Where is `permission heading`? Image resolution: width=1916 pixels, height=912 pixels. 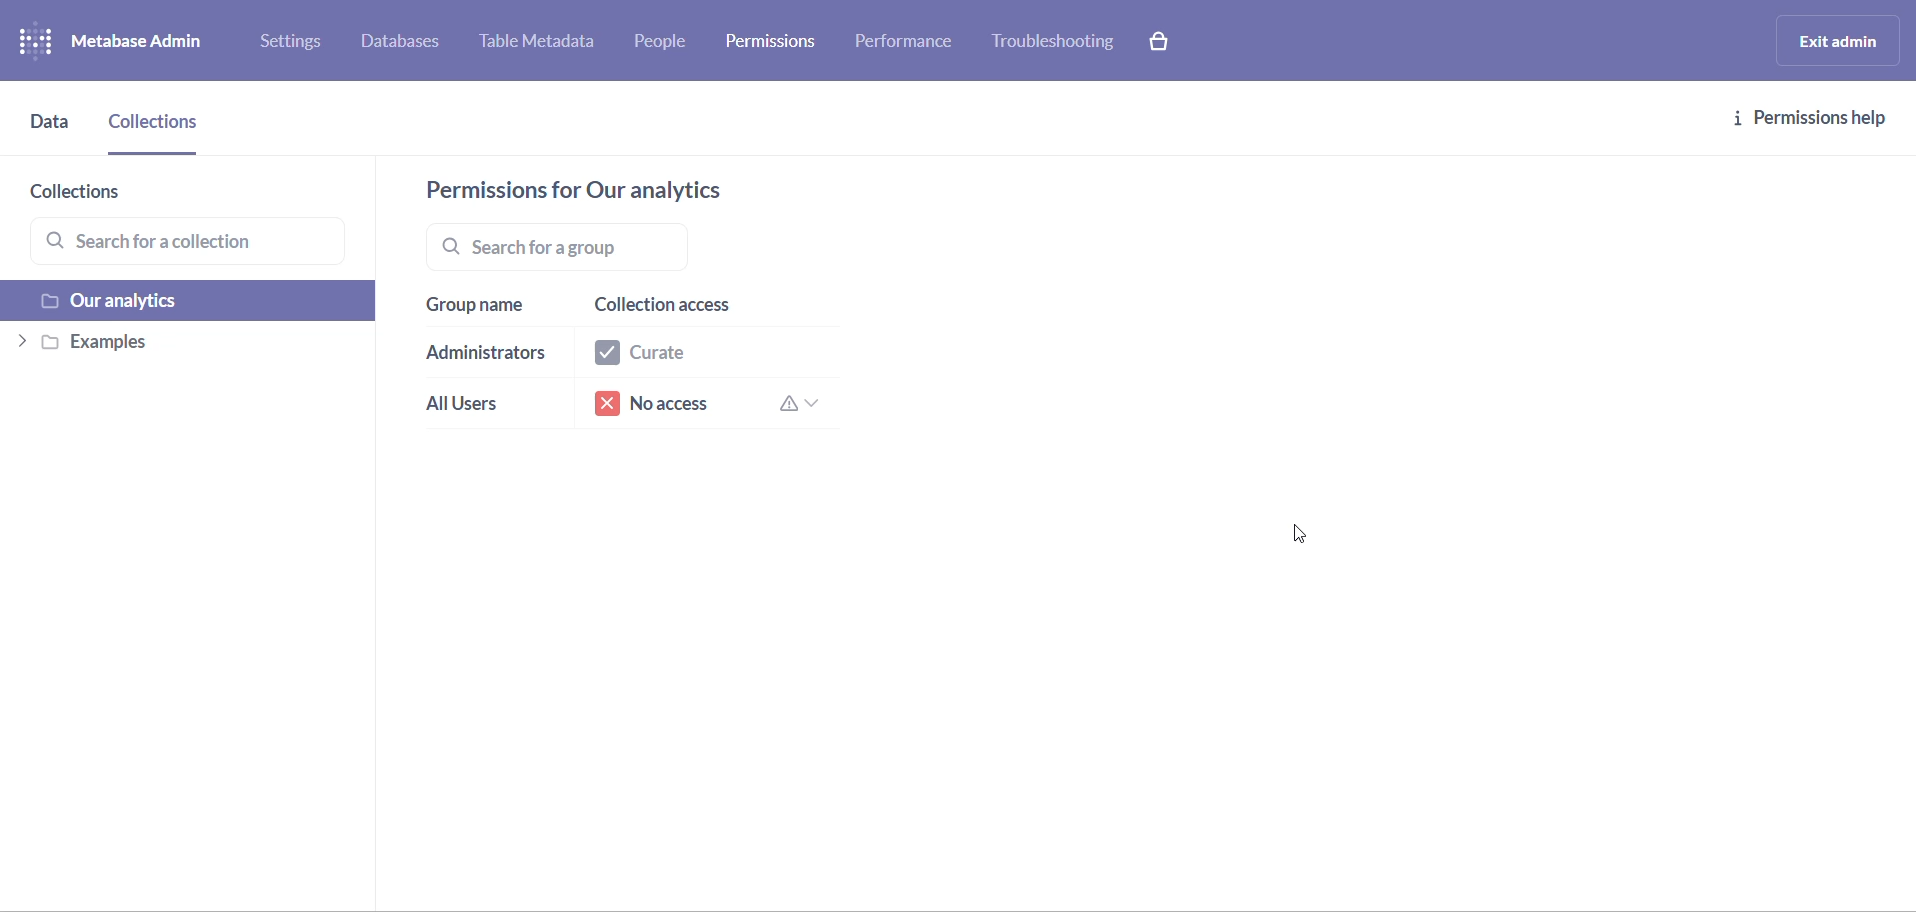 permission heading is located at coordinates (596, 190).